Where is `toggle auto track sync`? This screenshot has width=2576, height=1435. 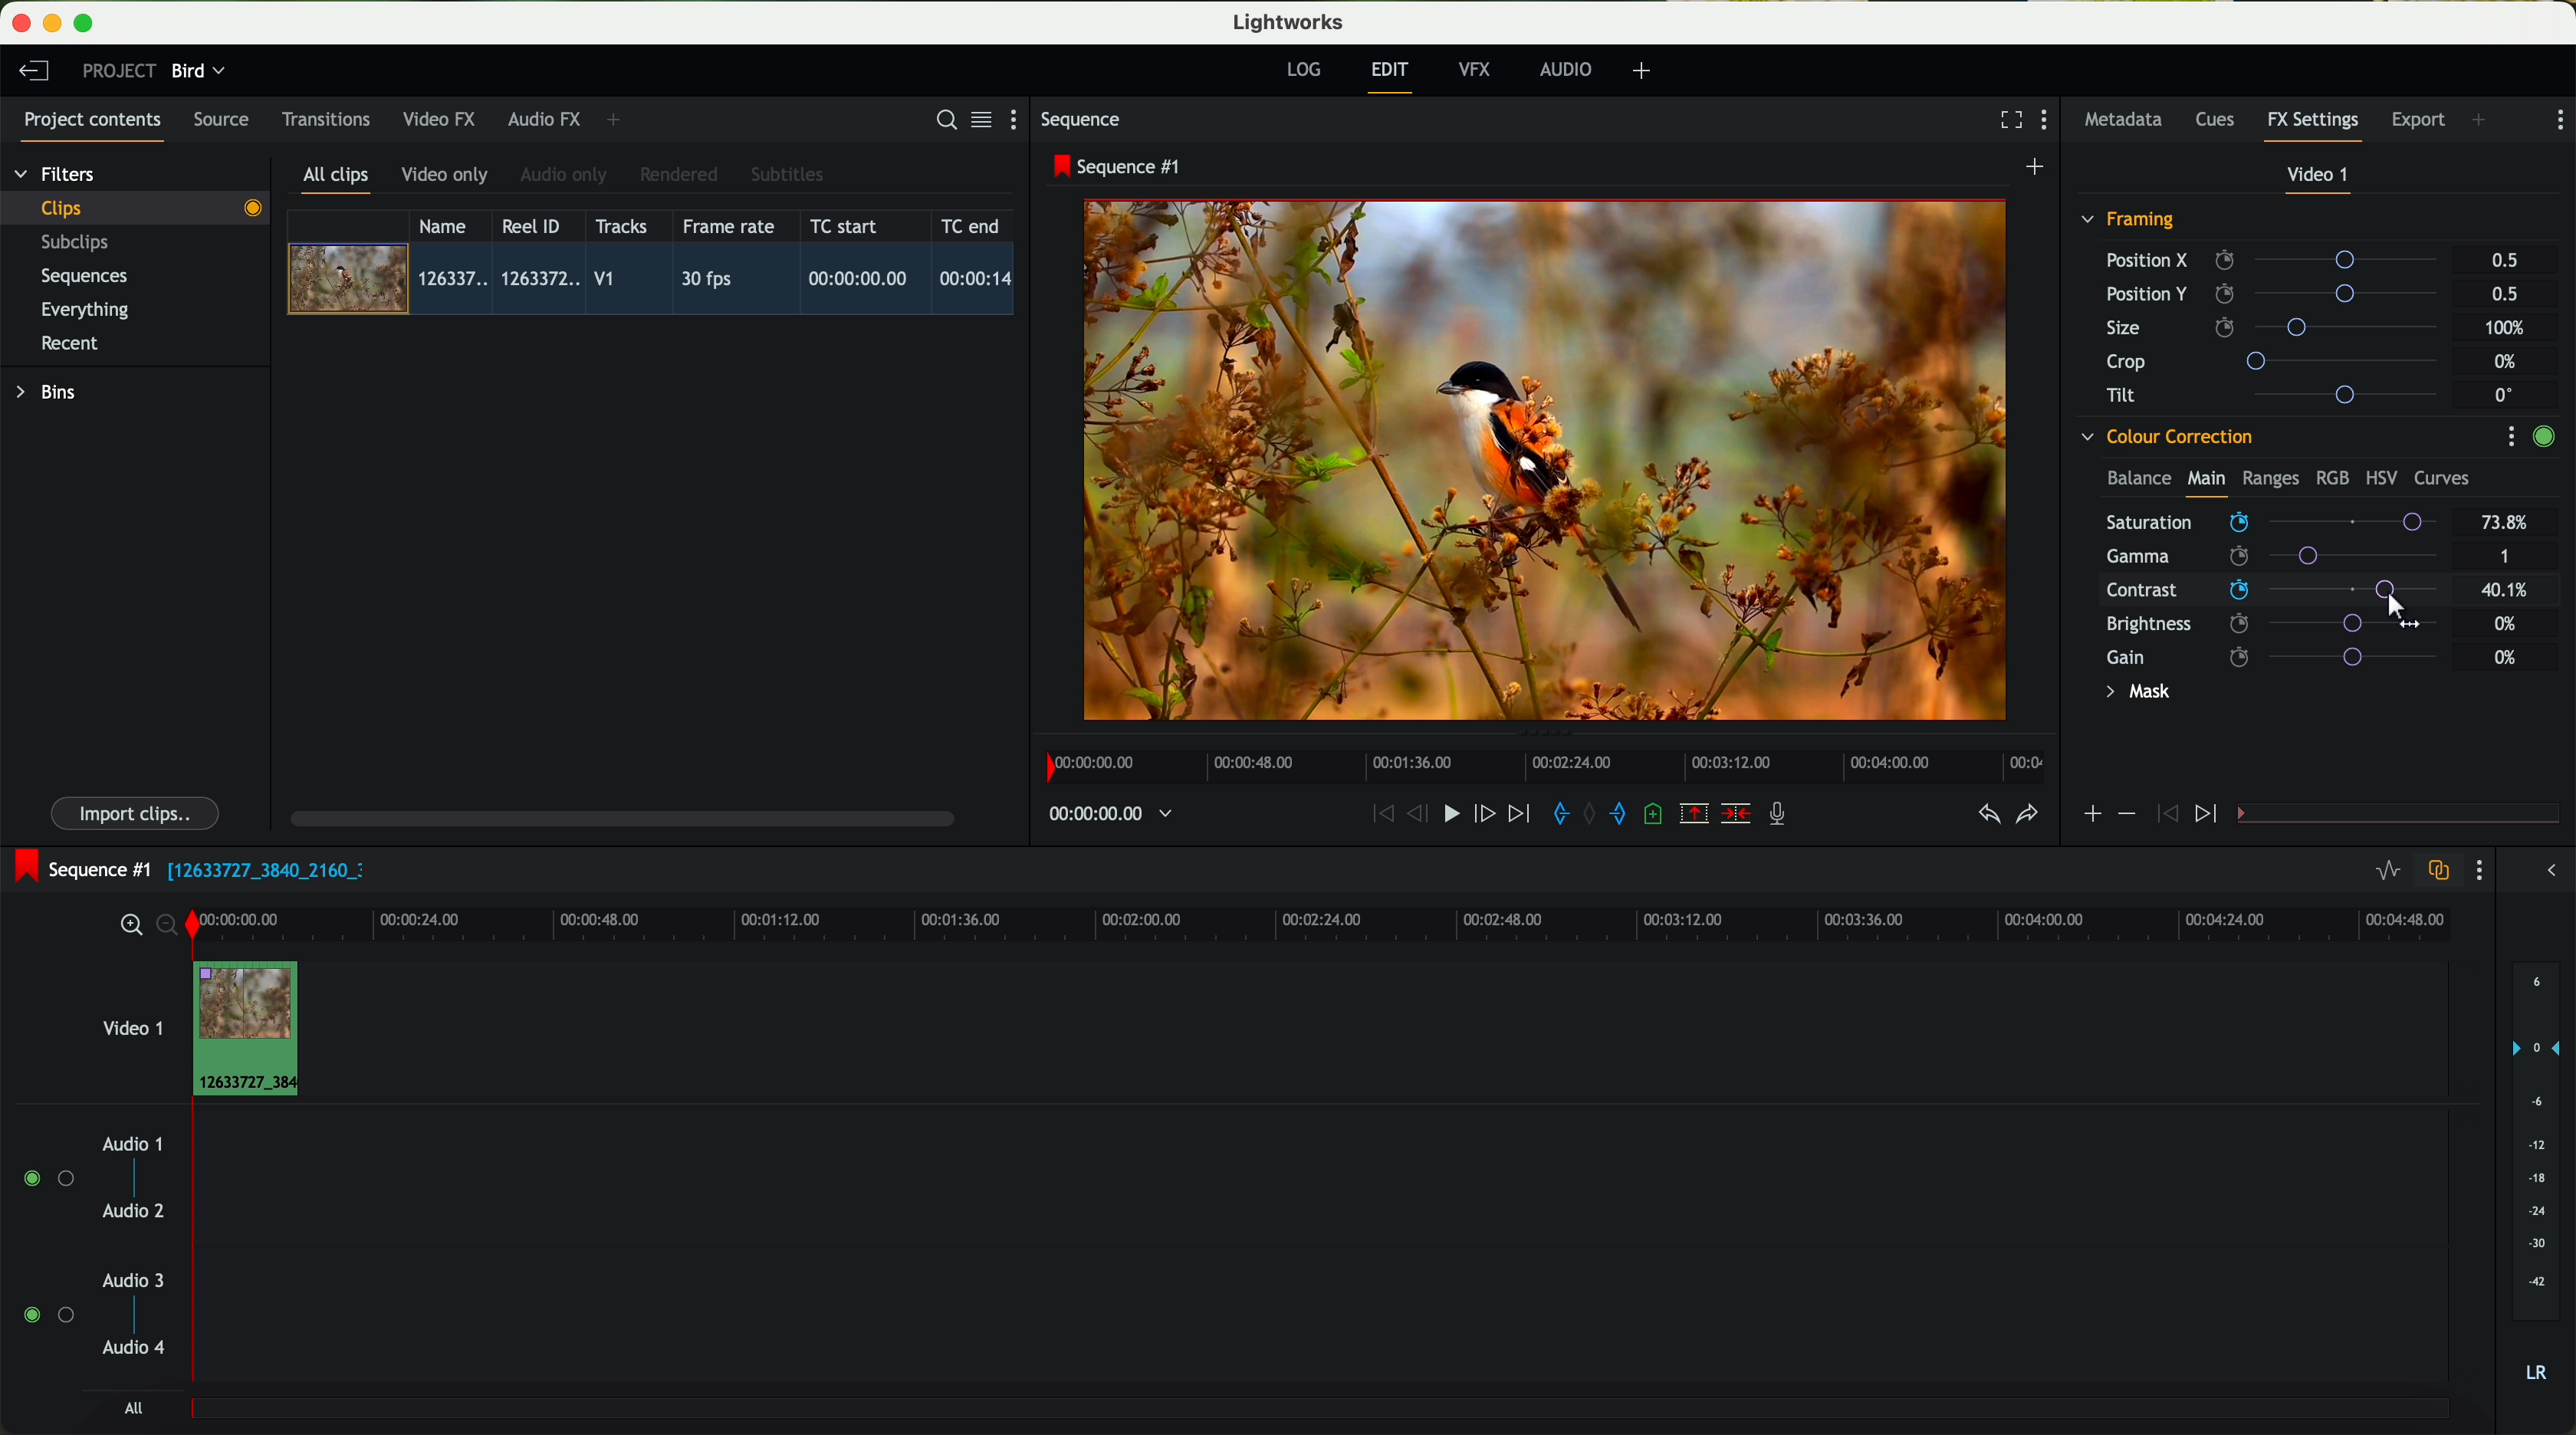
toggle auto track sync is located at coordinates (2434, 872).